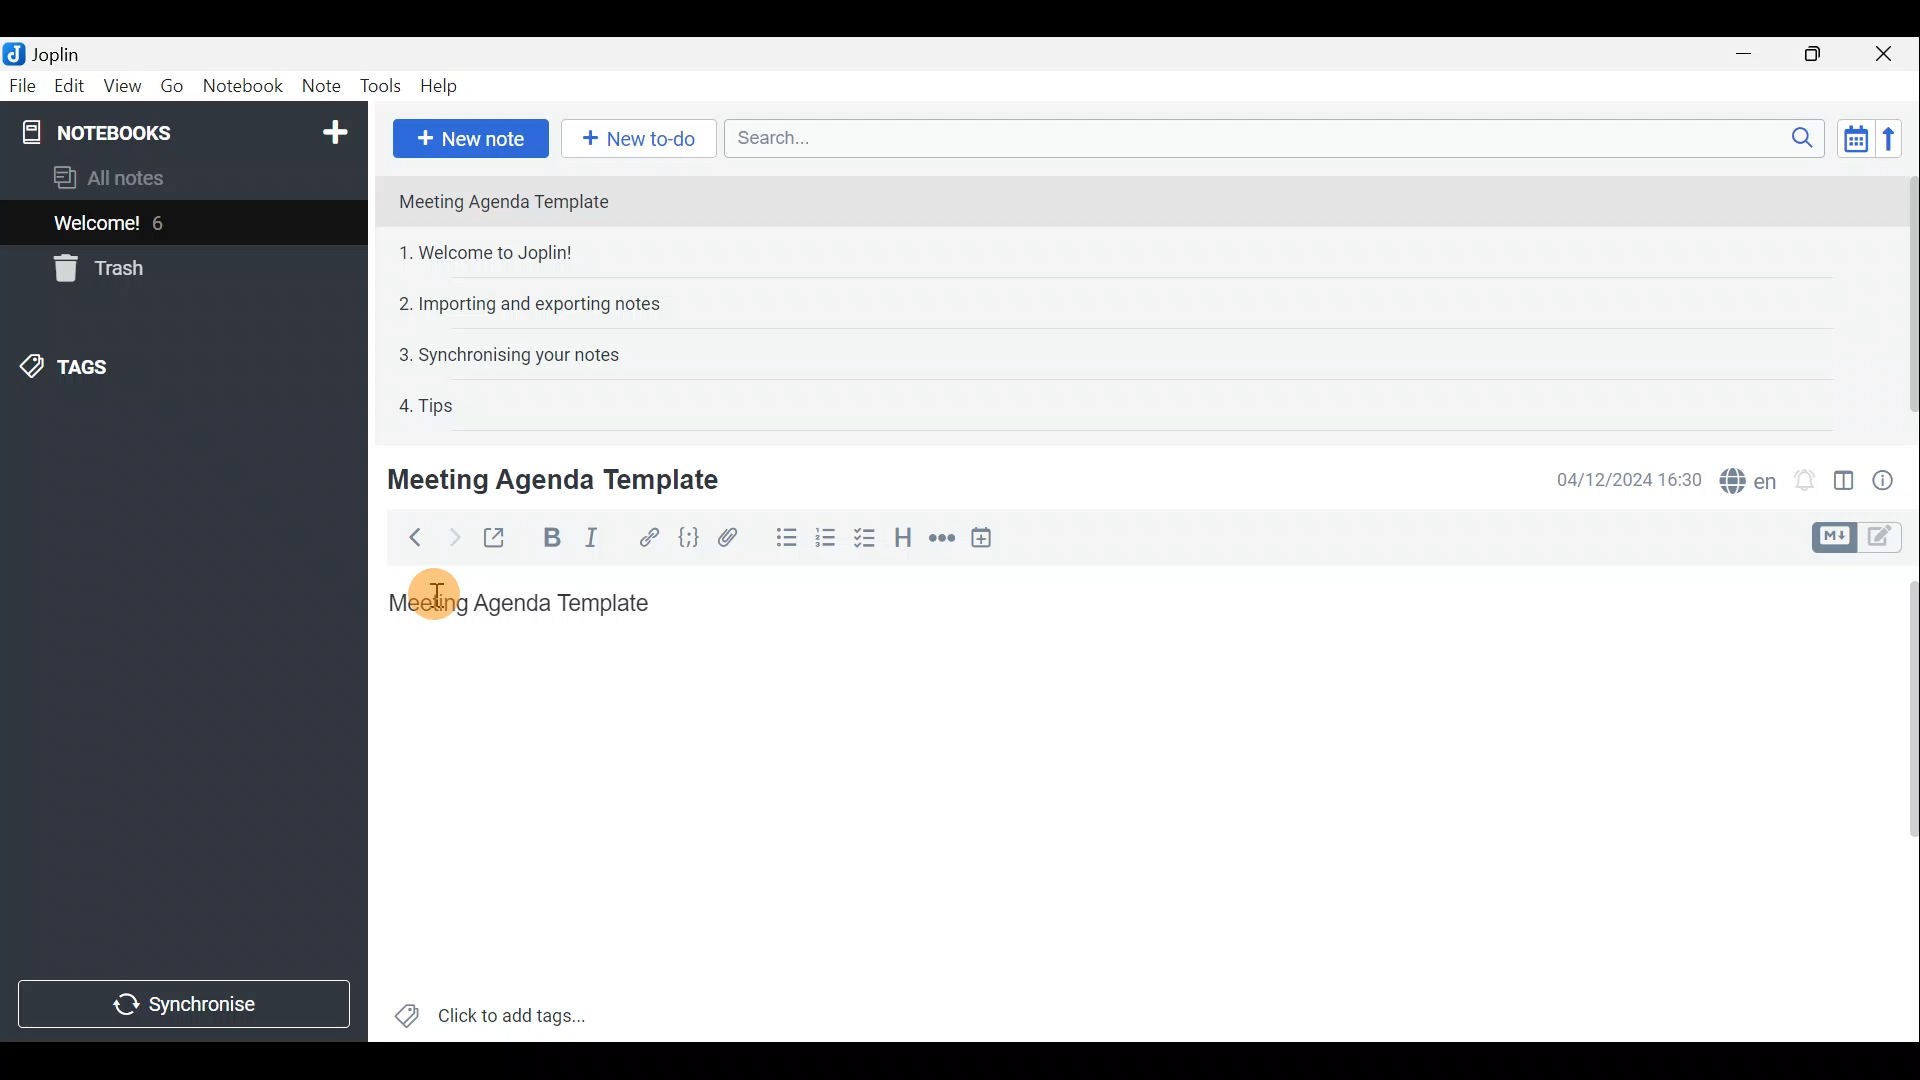  I want to click on Forward, so click(451, 537).